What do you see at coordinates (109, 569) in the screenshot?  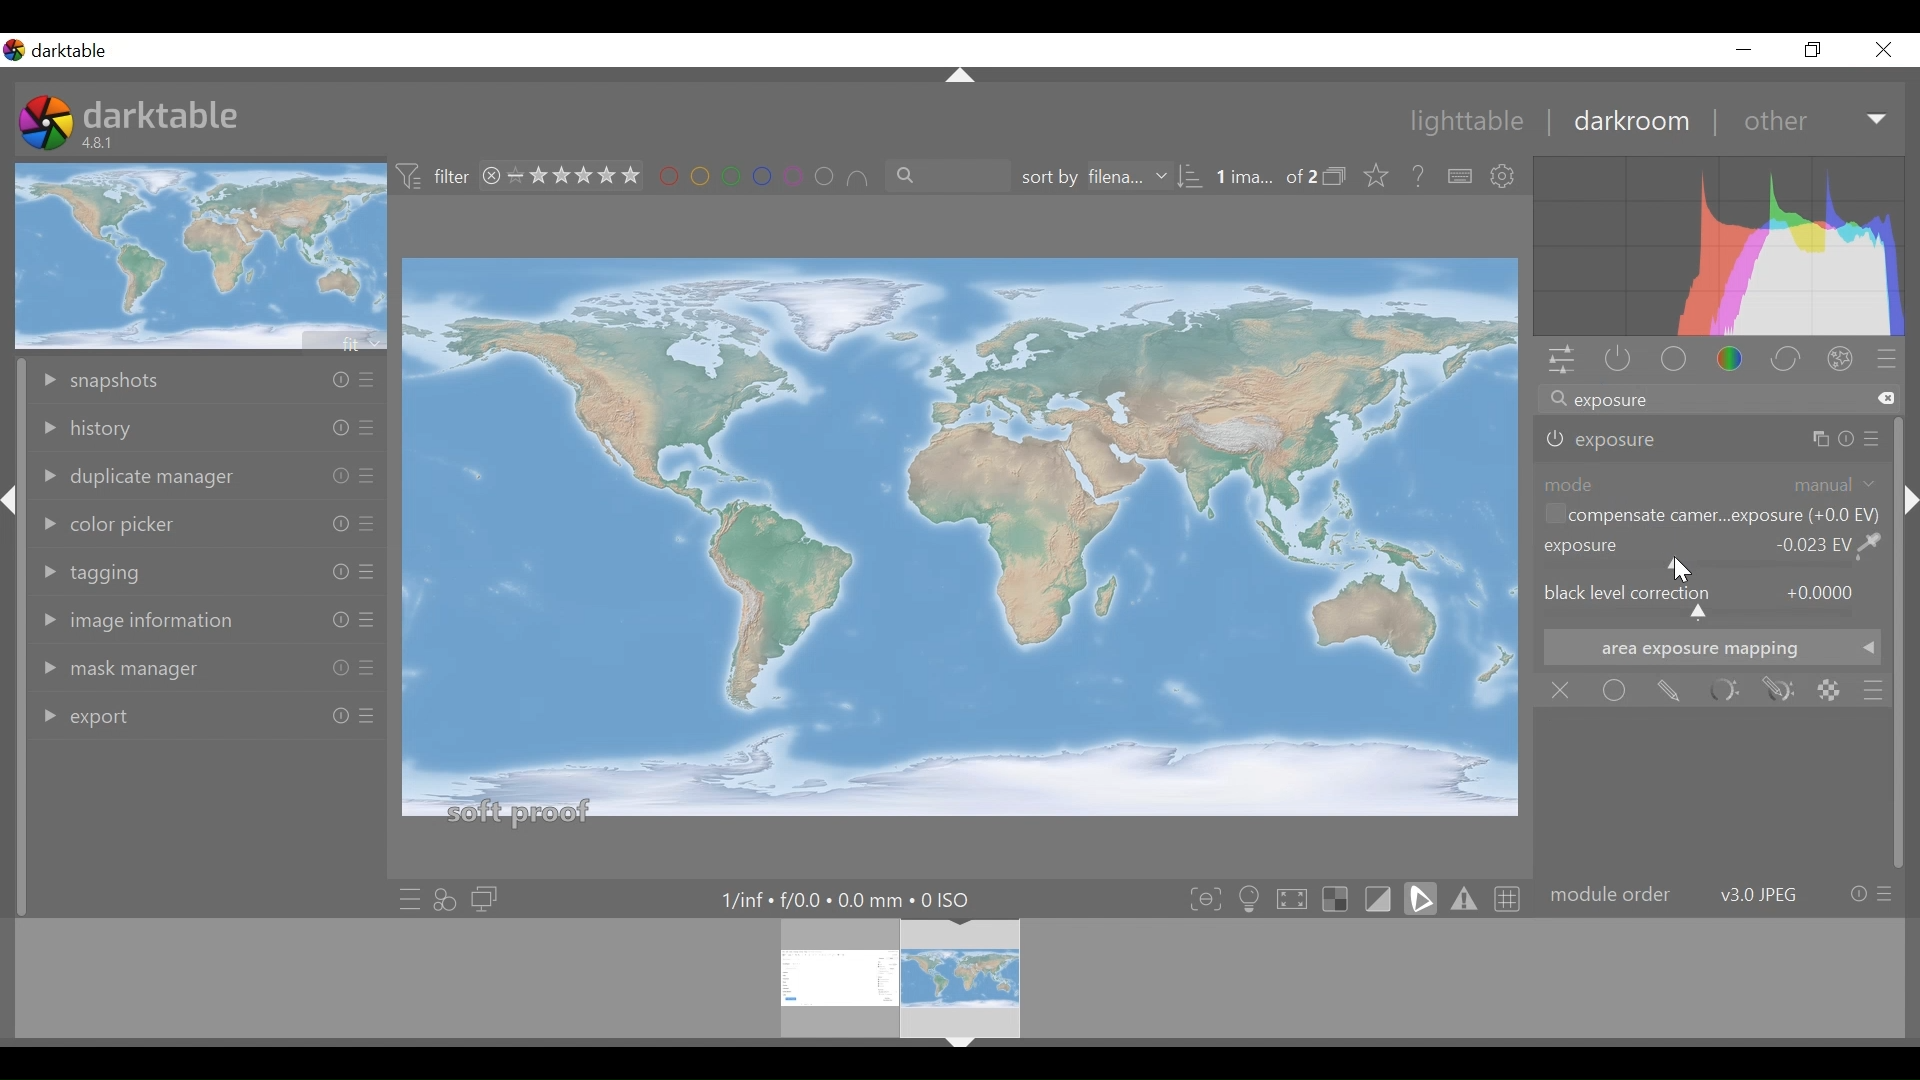 I see `tagging` at bounding box center [109, 569].